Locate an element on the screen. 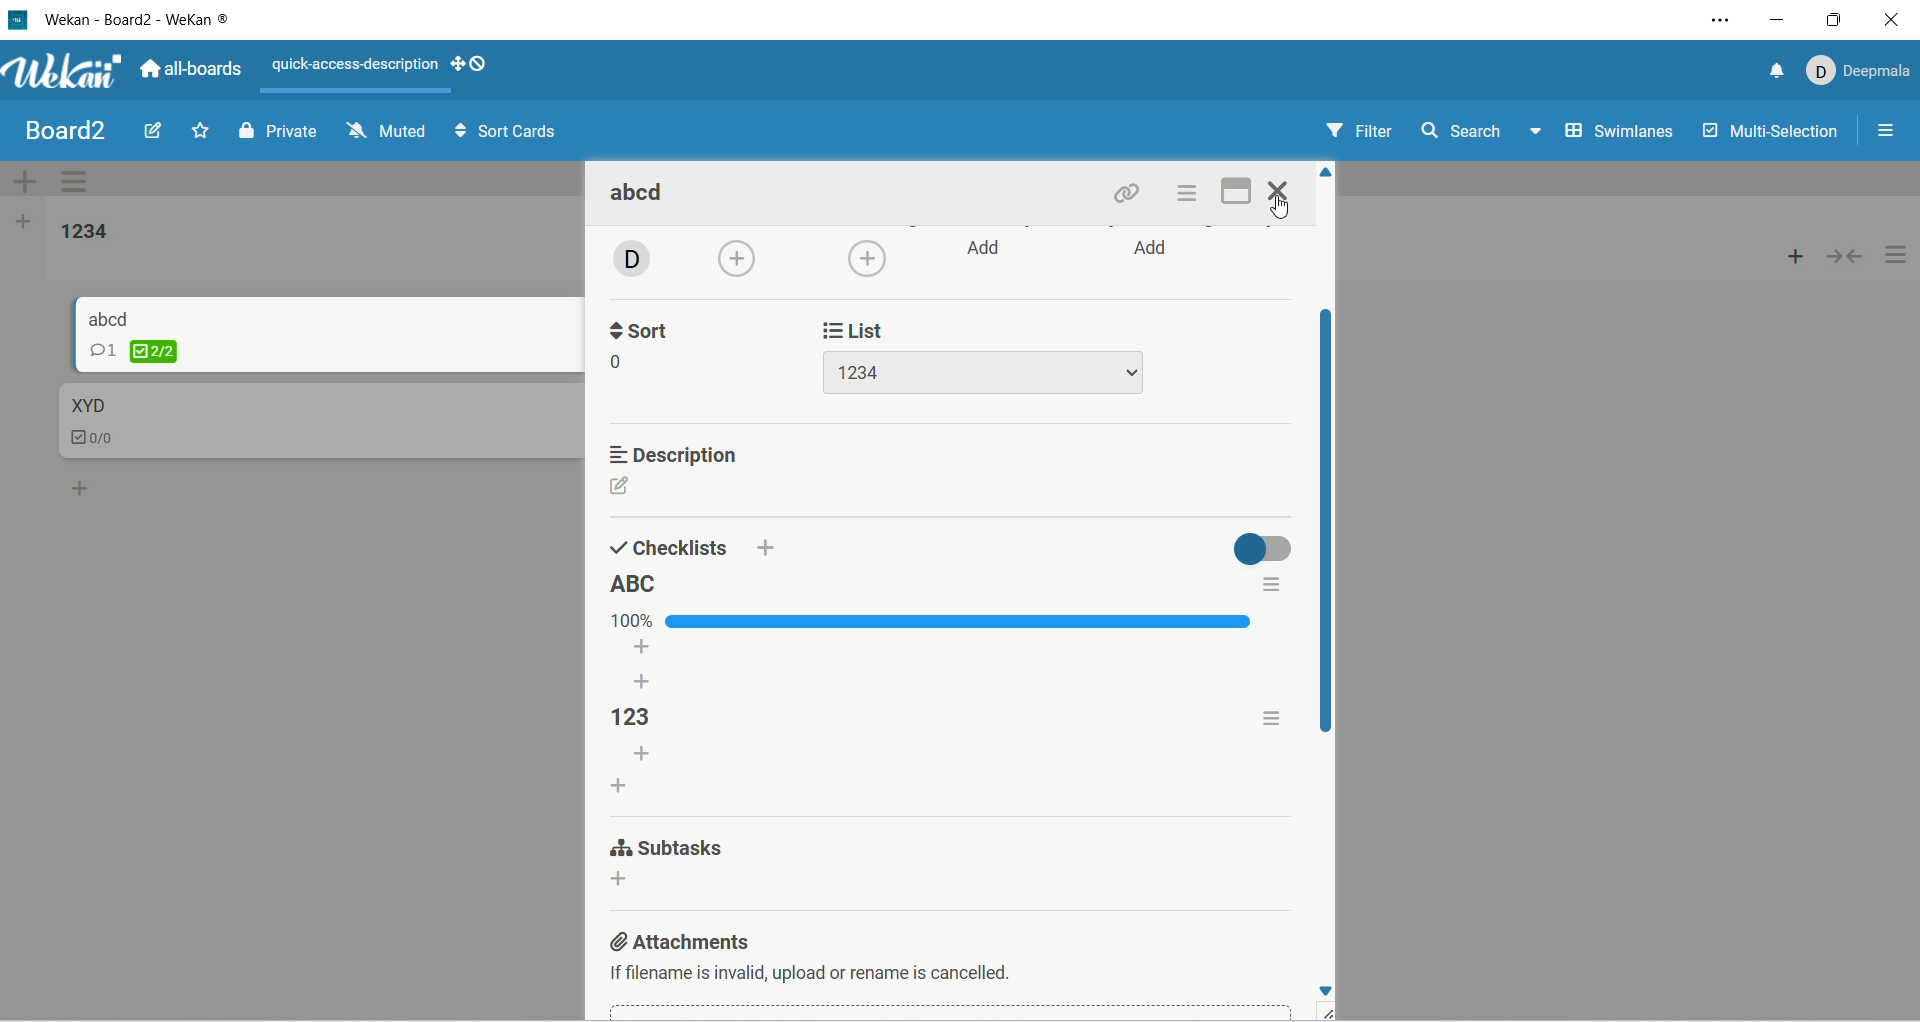 This screenshot has height=1022, width=1920. list is located at coordinates (860, 328).